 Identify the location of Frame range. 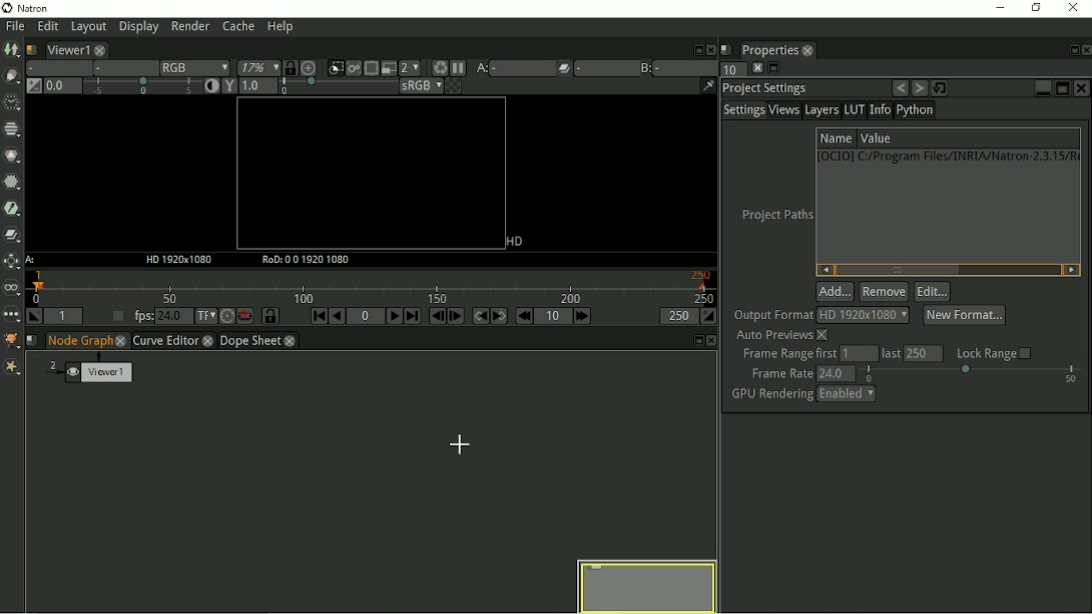
(839, 353).